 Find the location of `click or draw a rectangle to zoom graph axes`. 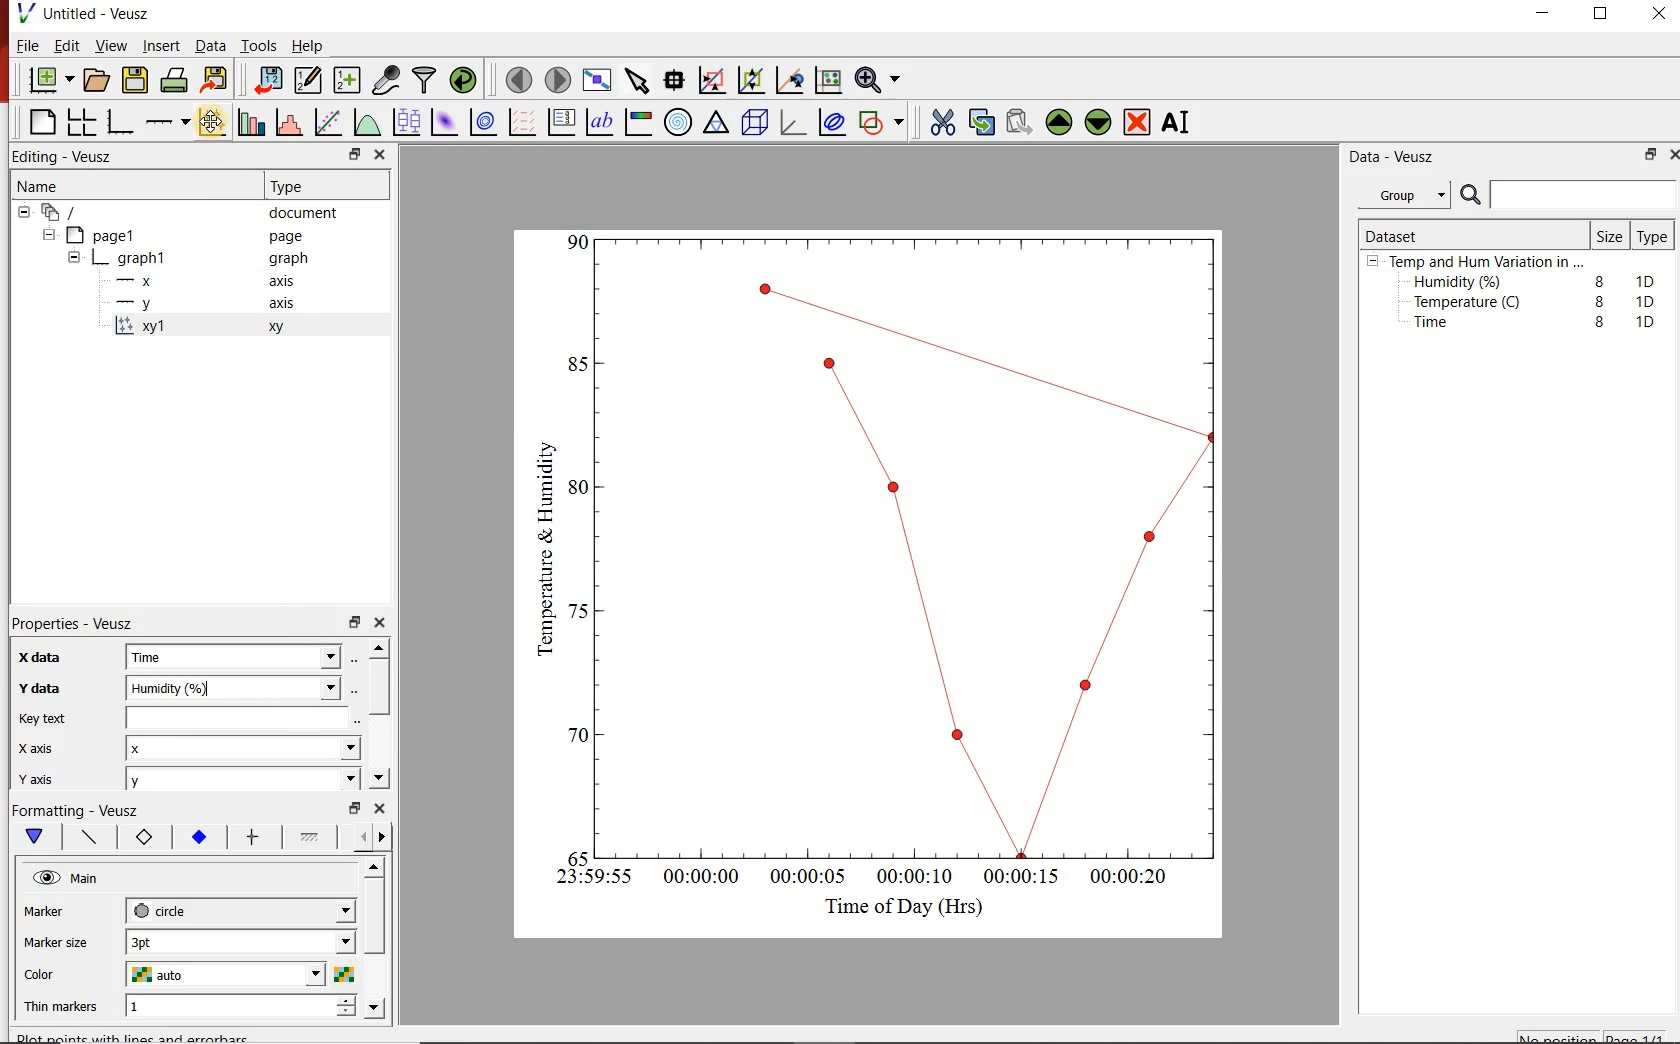

click or draw a rectangle to zoom graph axes is located at coordinates (715, 81).